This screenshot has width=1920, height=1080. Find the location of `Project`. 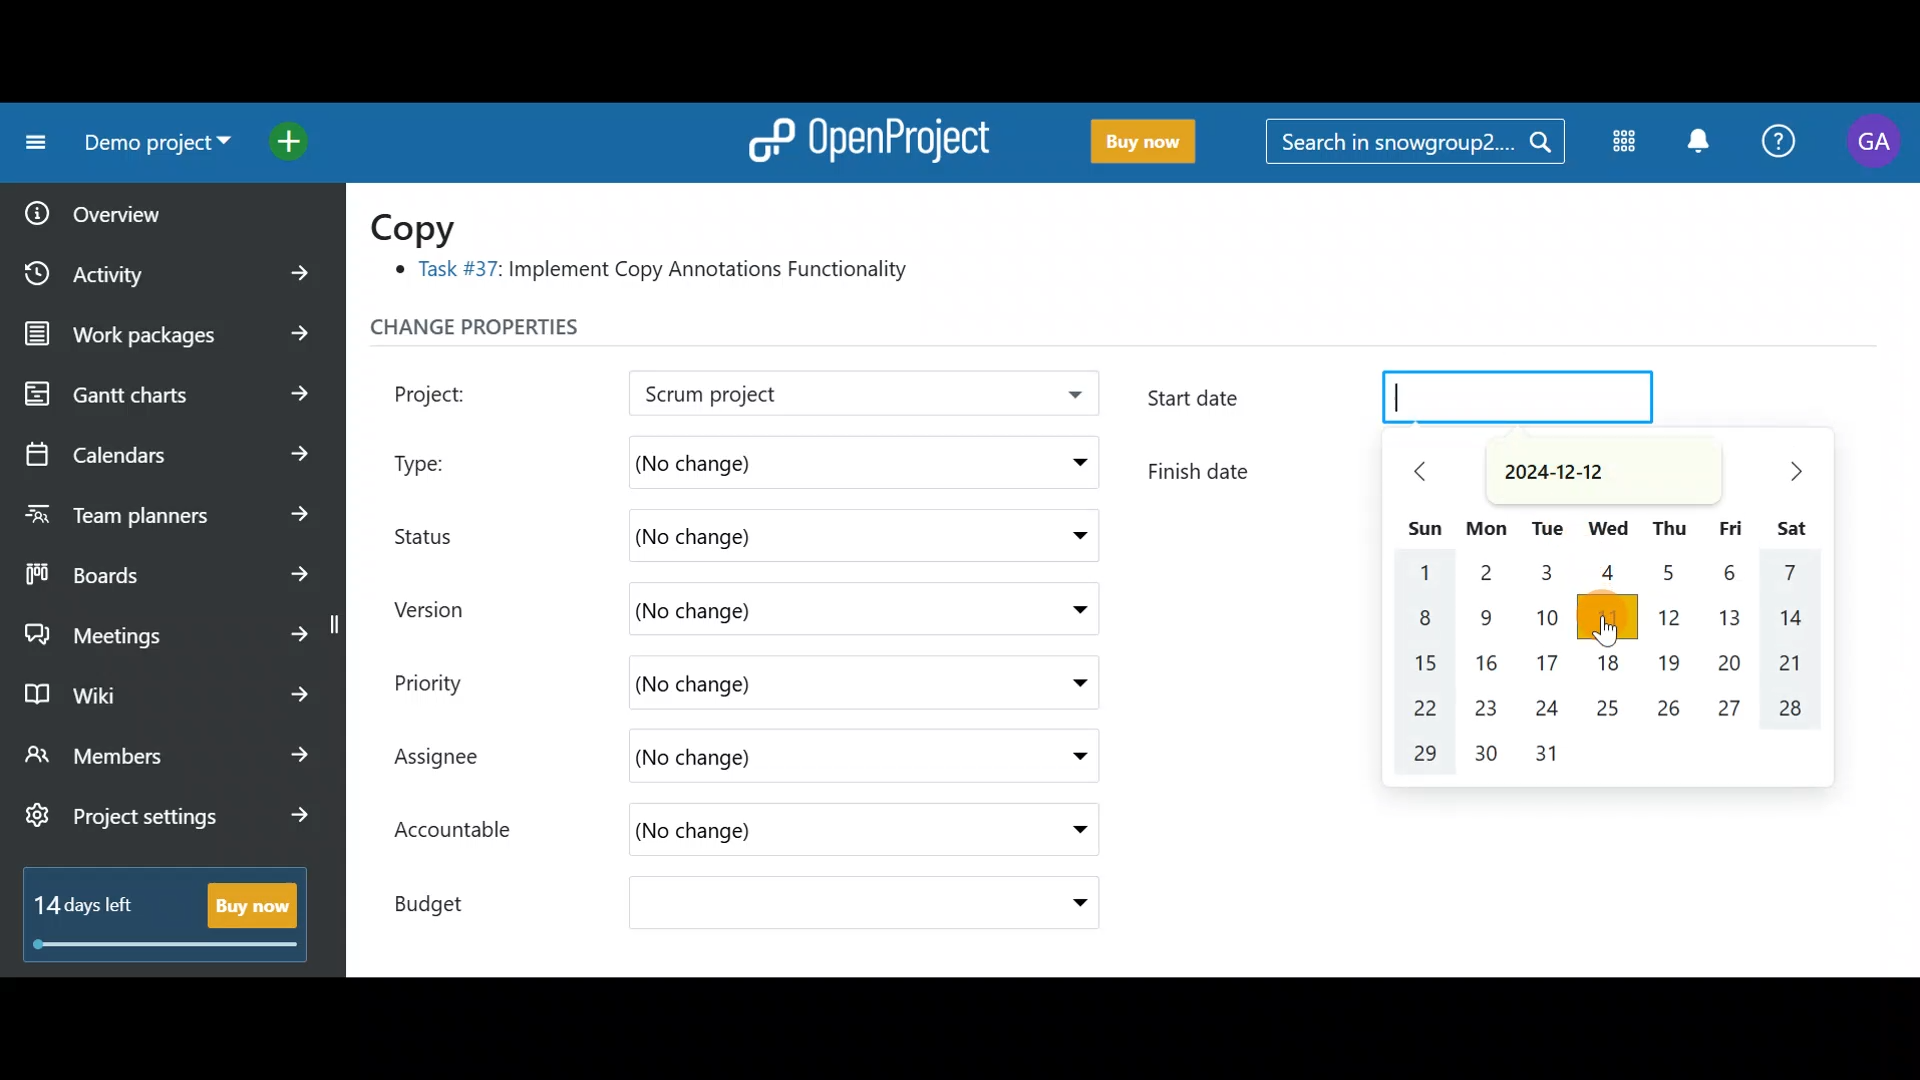

Project is located at coordinates (455, 391).